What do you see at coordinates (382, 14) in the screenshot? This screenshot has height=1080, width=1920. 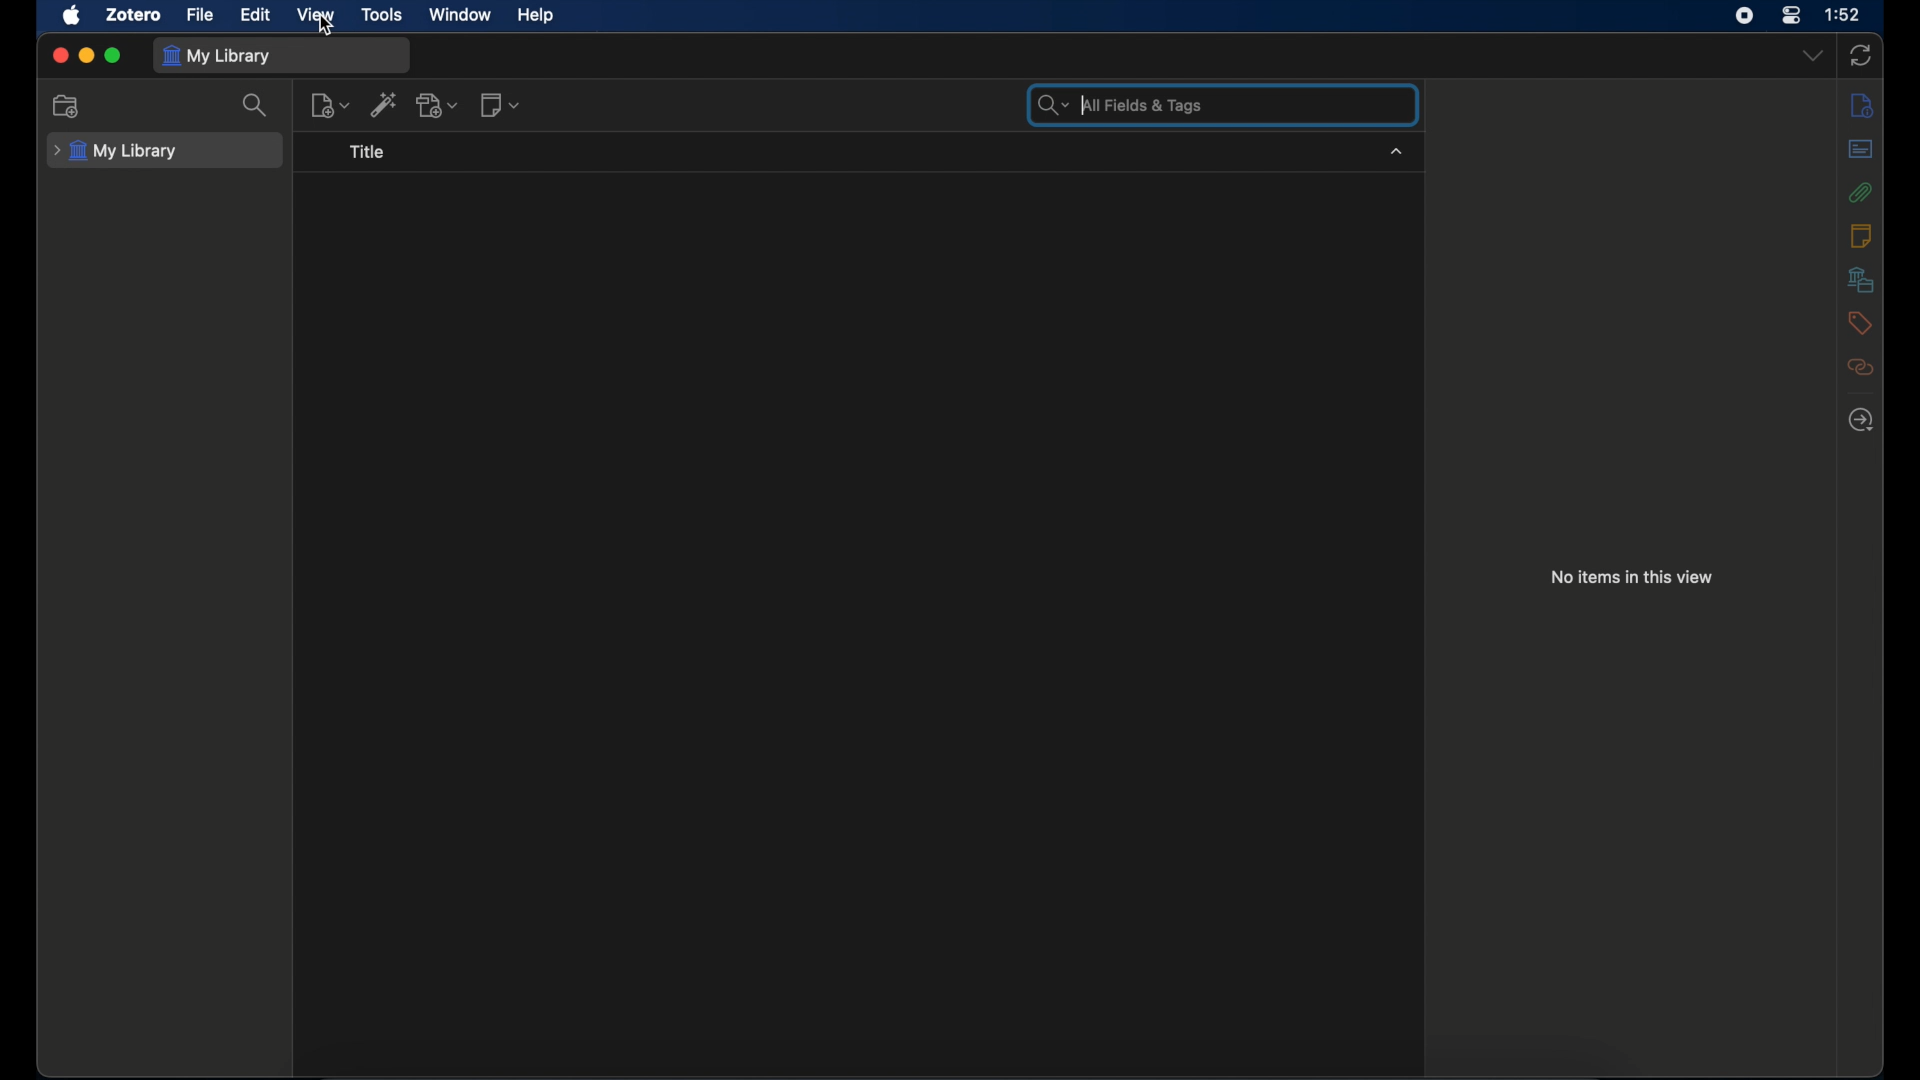 I see `tools` at bounding box center [382, 14].